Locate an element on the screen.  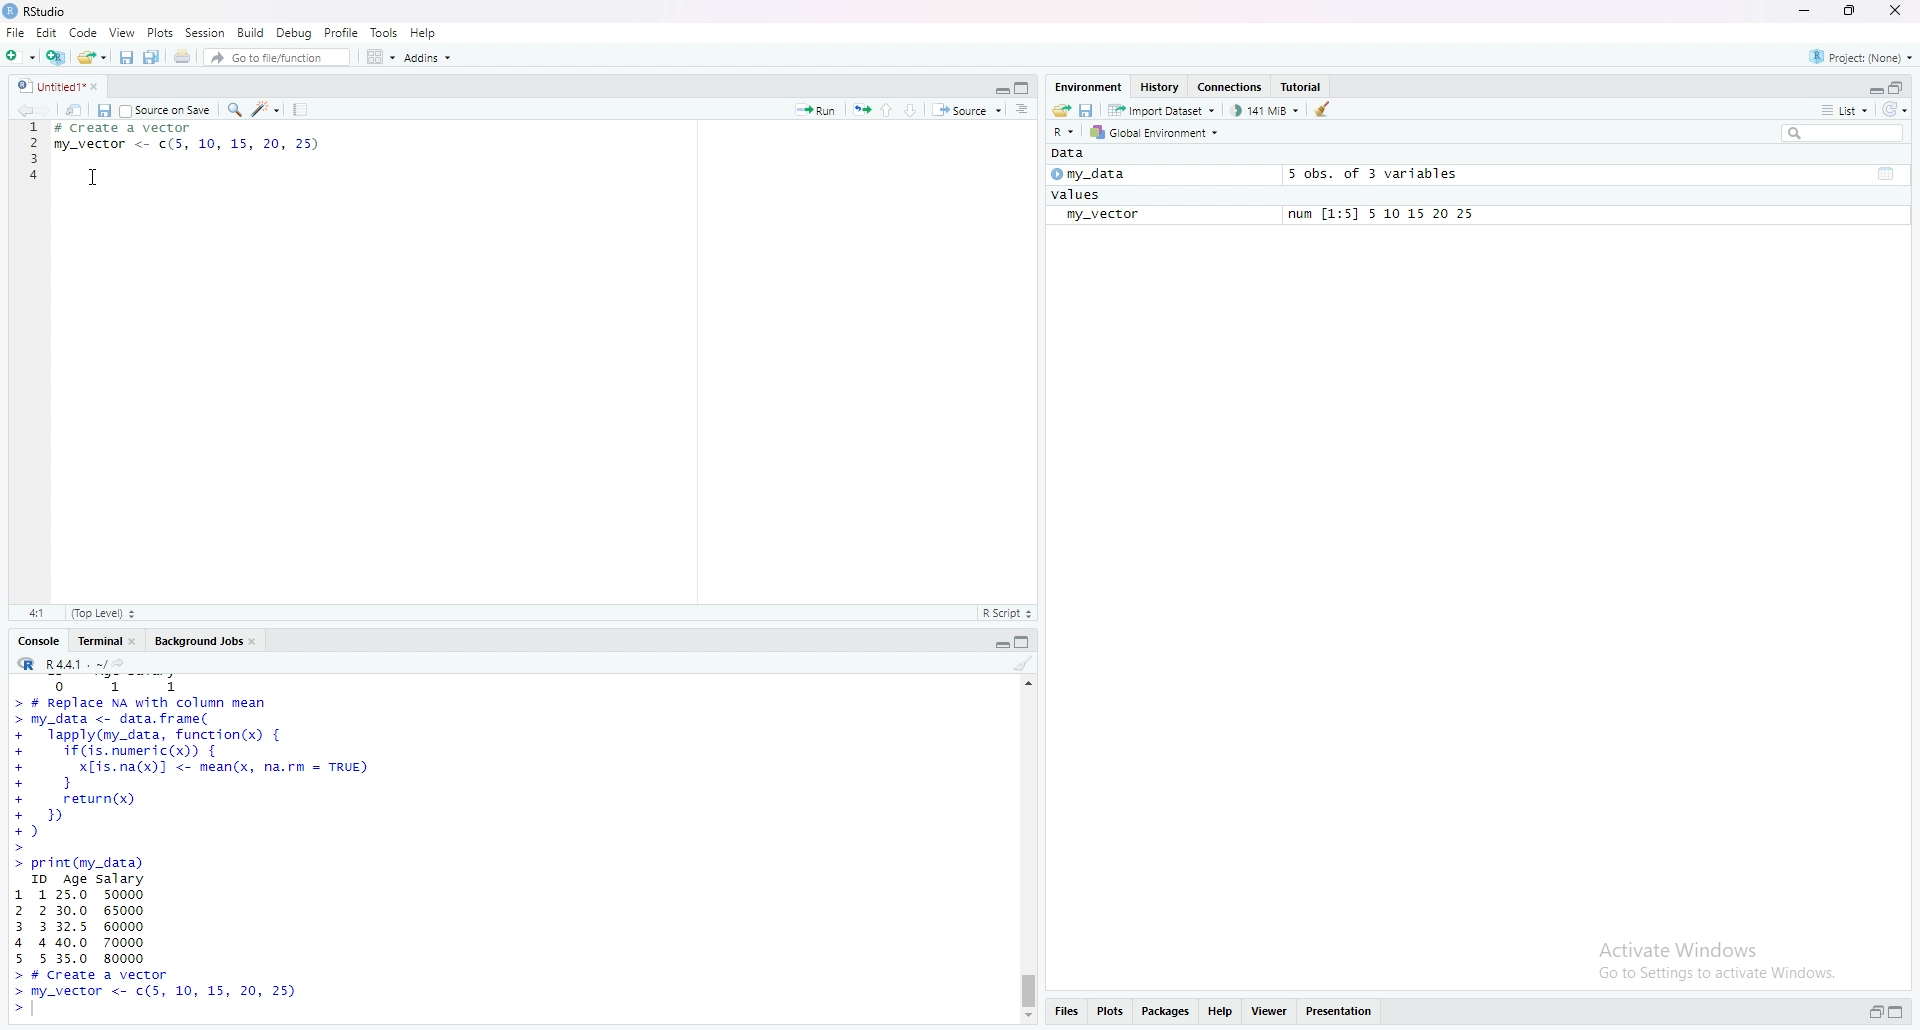
141 MB is located at coordinates (1267, 110).